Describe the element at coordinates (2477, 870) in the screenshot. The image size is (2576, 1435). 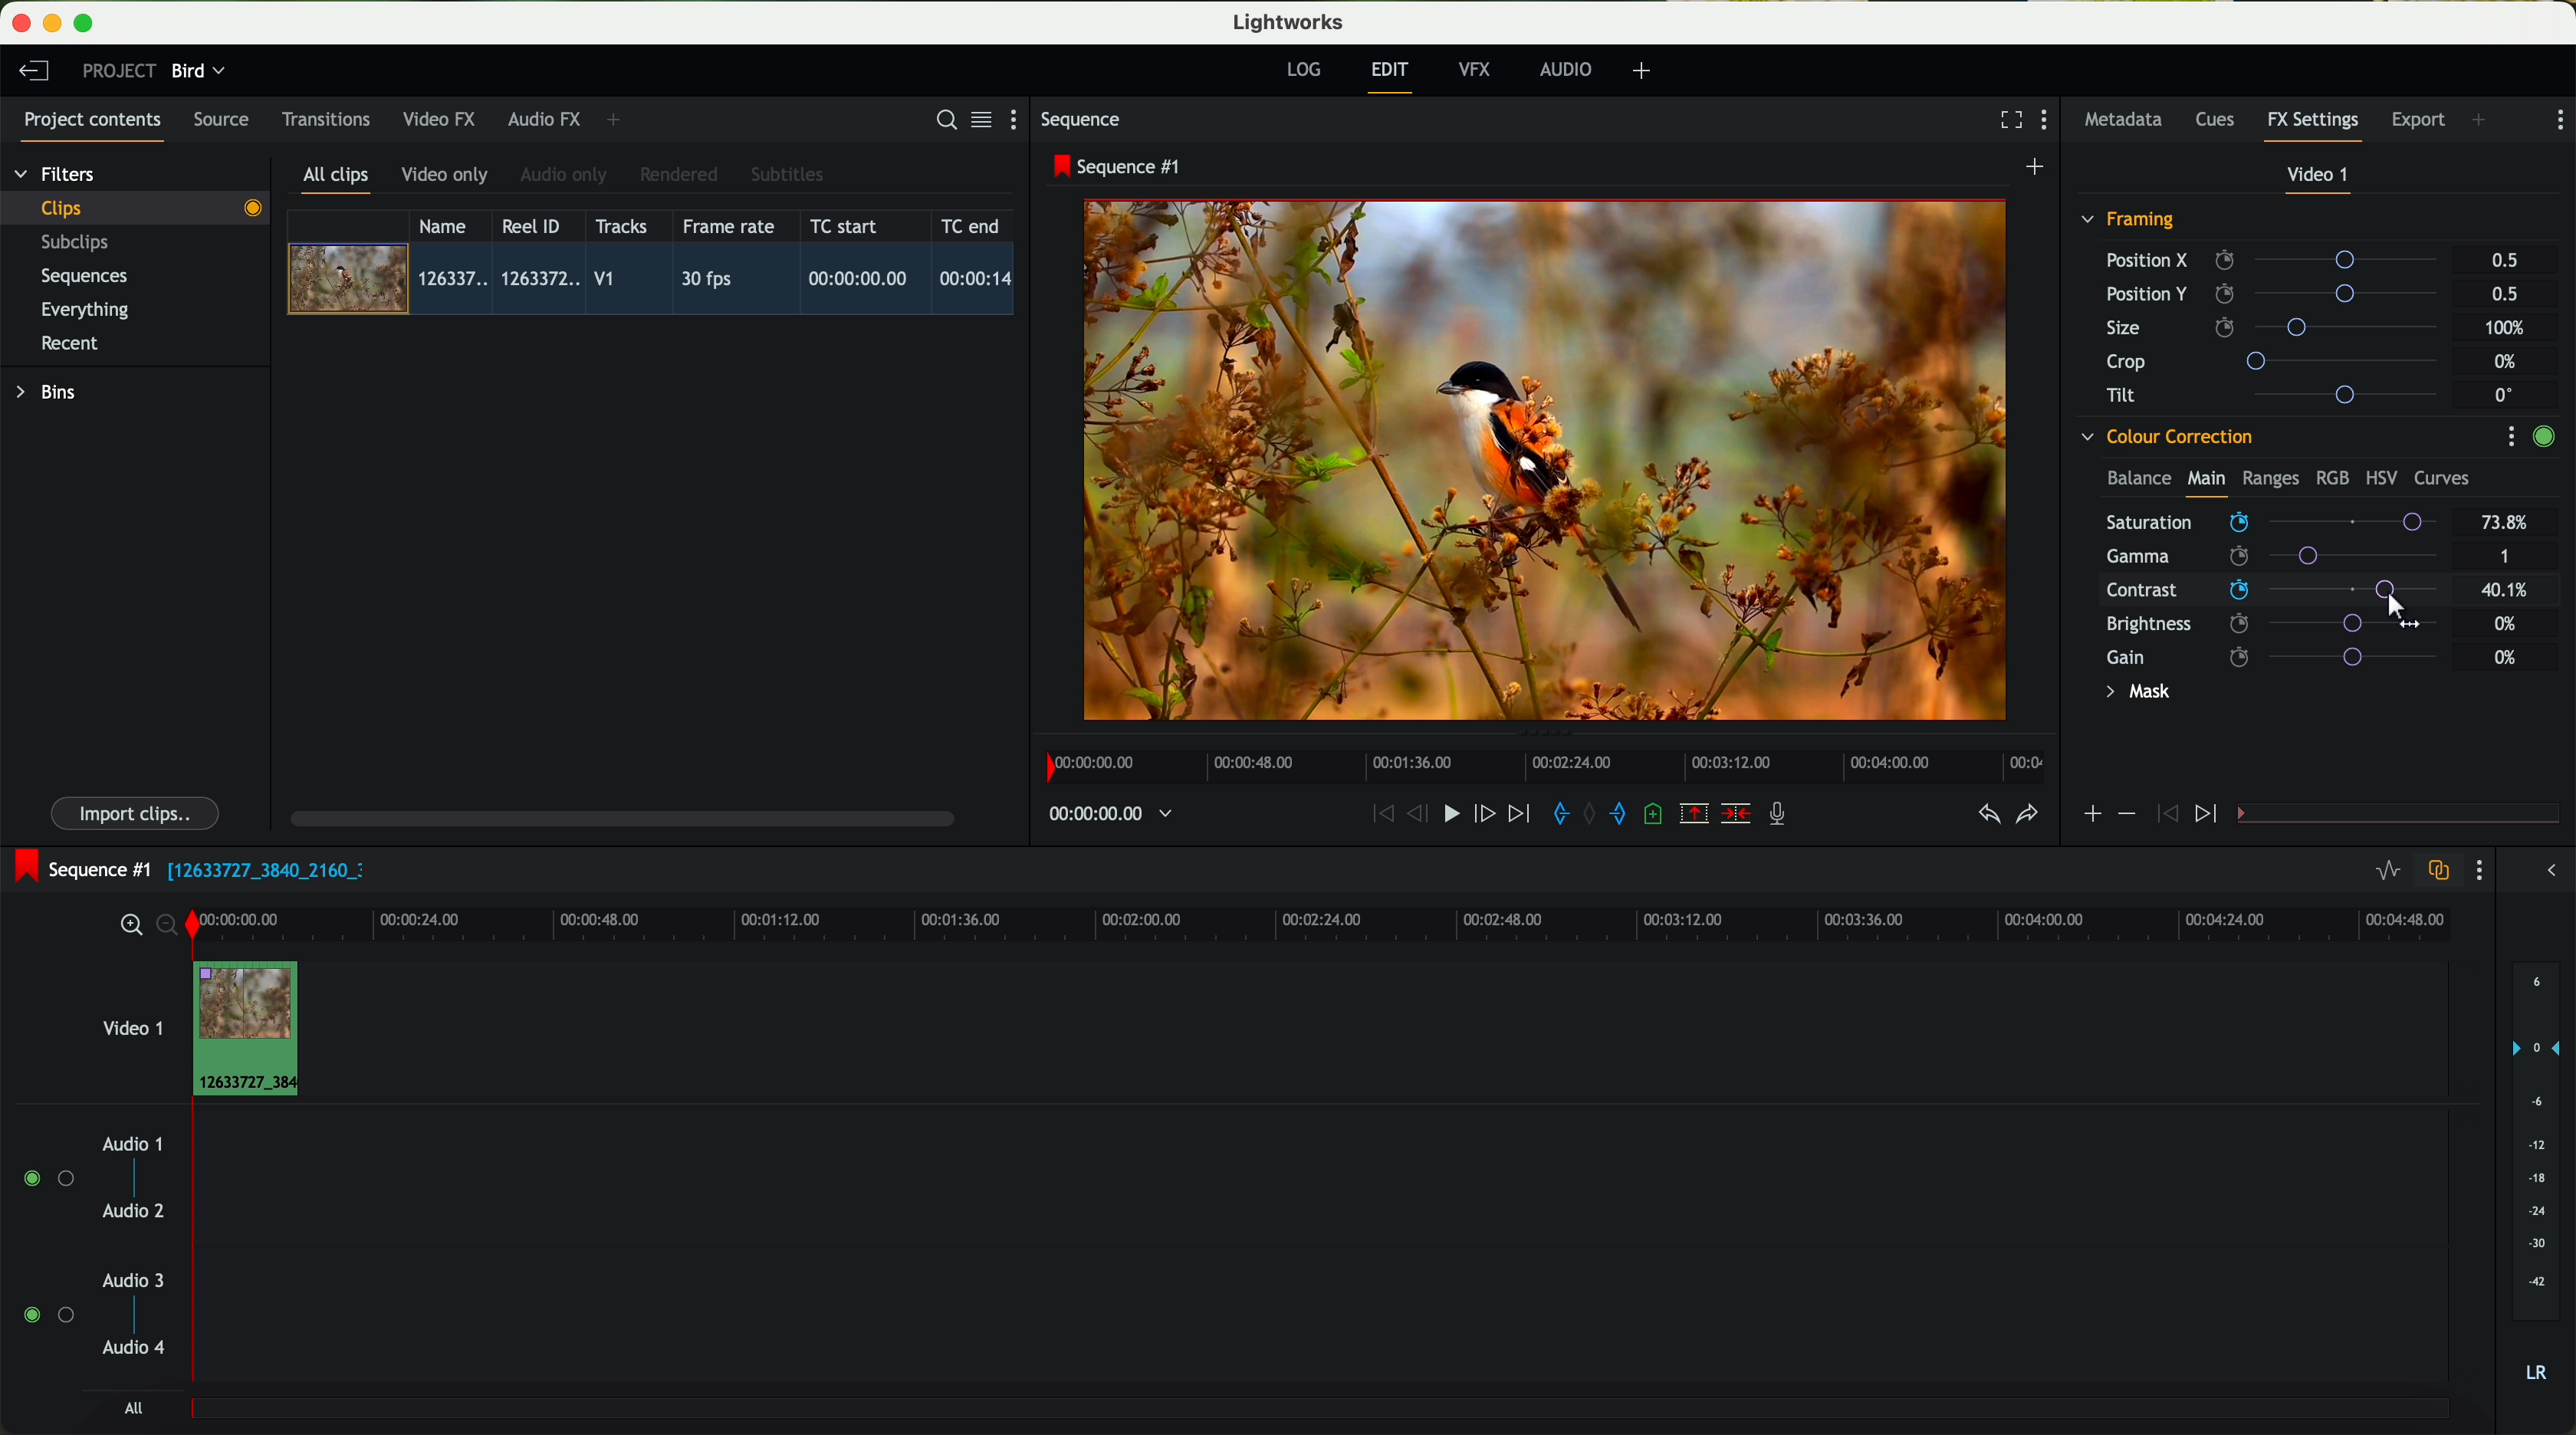
I see `show settings menu` at that location.